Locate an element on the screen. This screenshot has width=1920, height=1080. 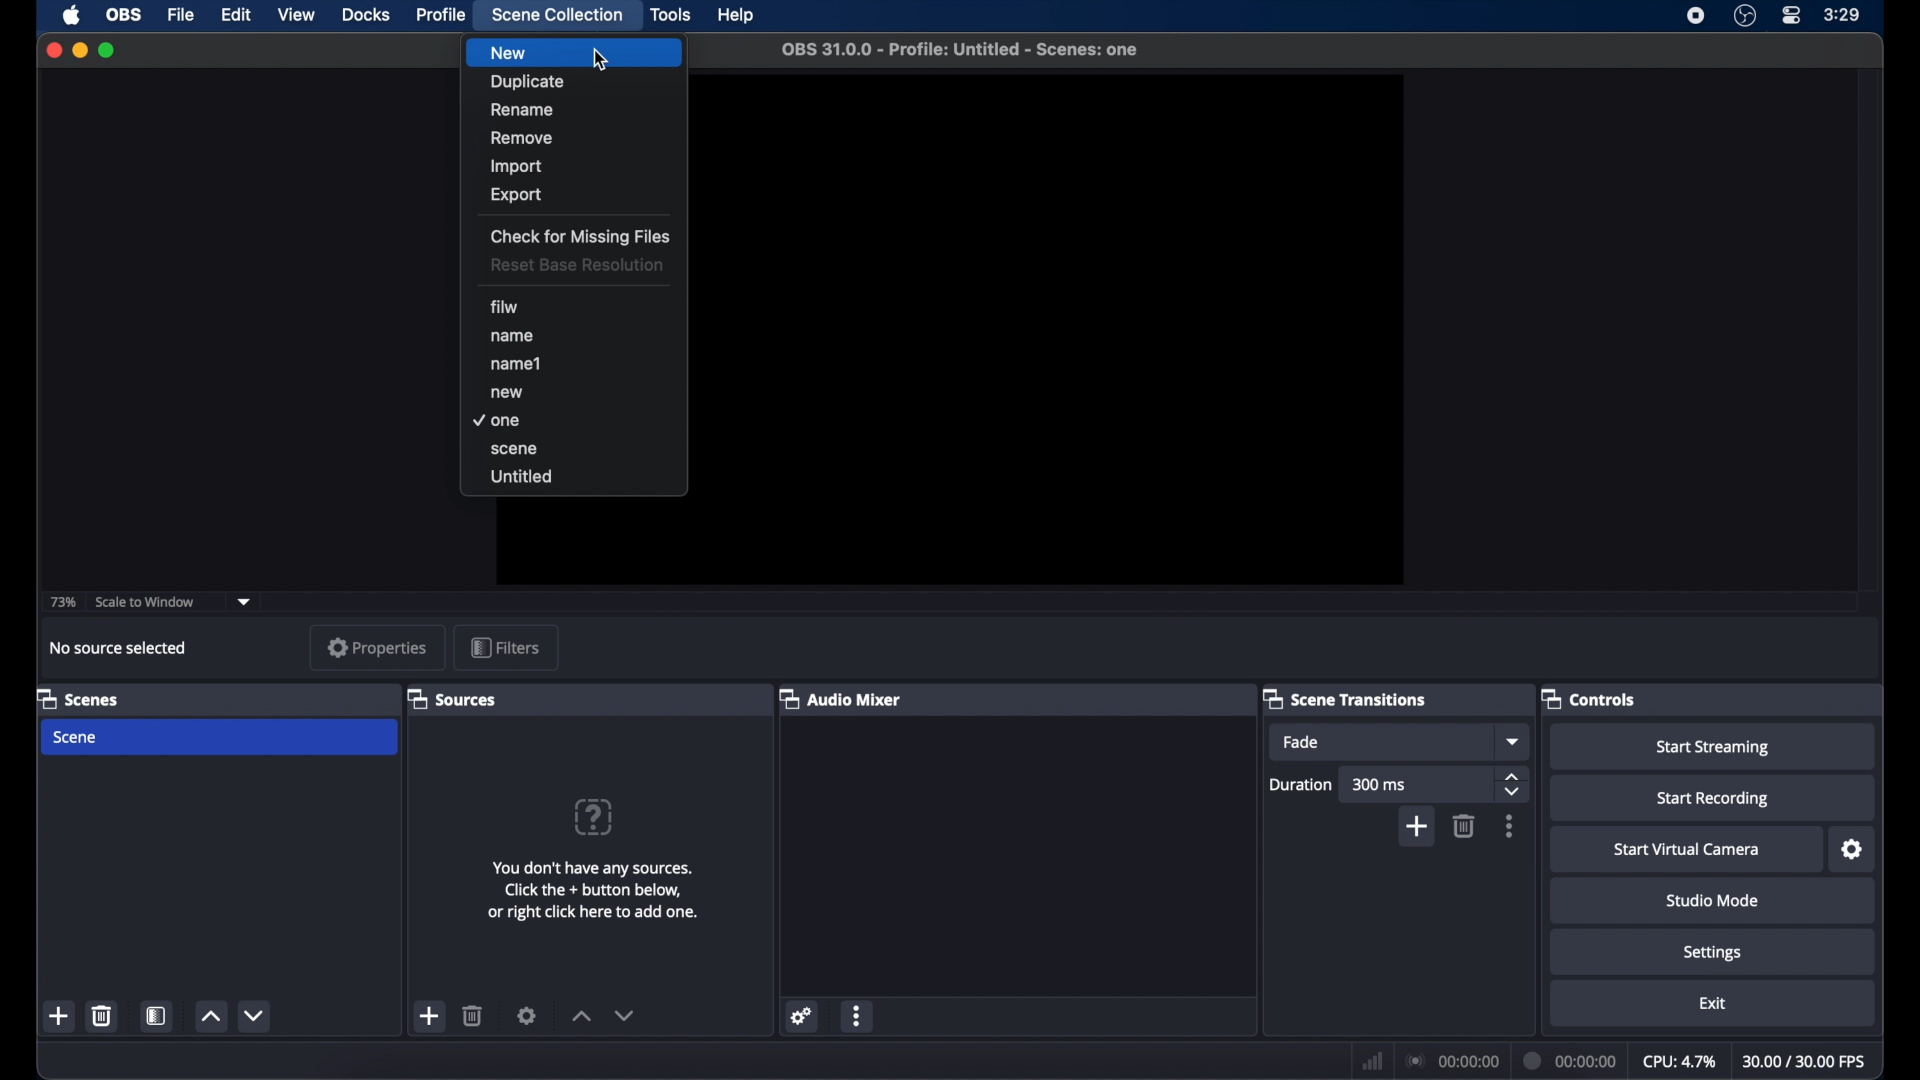
name1 is located at coordinates (572, 364).